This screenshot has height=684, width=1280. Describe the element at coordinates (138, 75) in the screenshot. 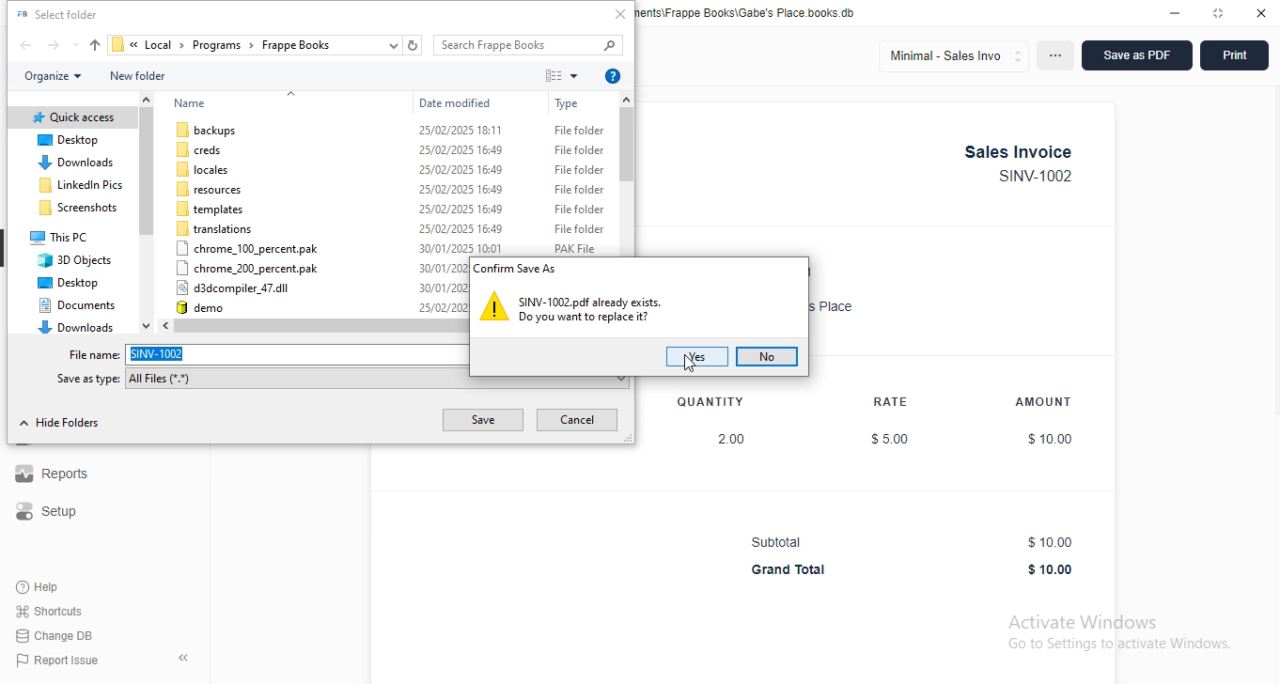

I see `new folder` at that location.